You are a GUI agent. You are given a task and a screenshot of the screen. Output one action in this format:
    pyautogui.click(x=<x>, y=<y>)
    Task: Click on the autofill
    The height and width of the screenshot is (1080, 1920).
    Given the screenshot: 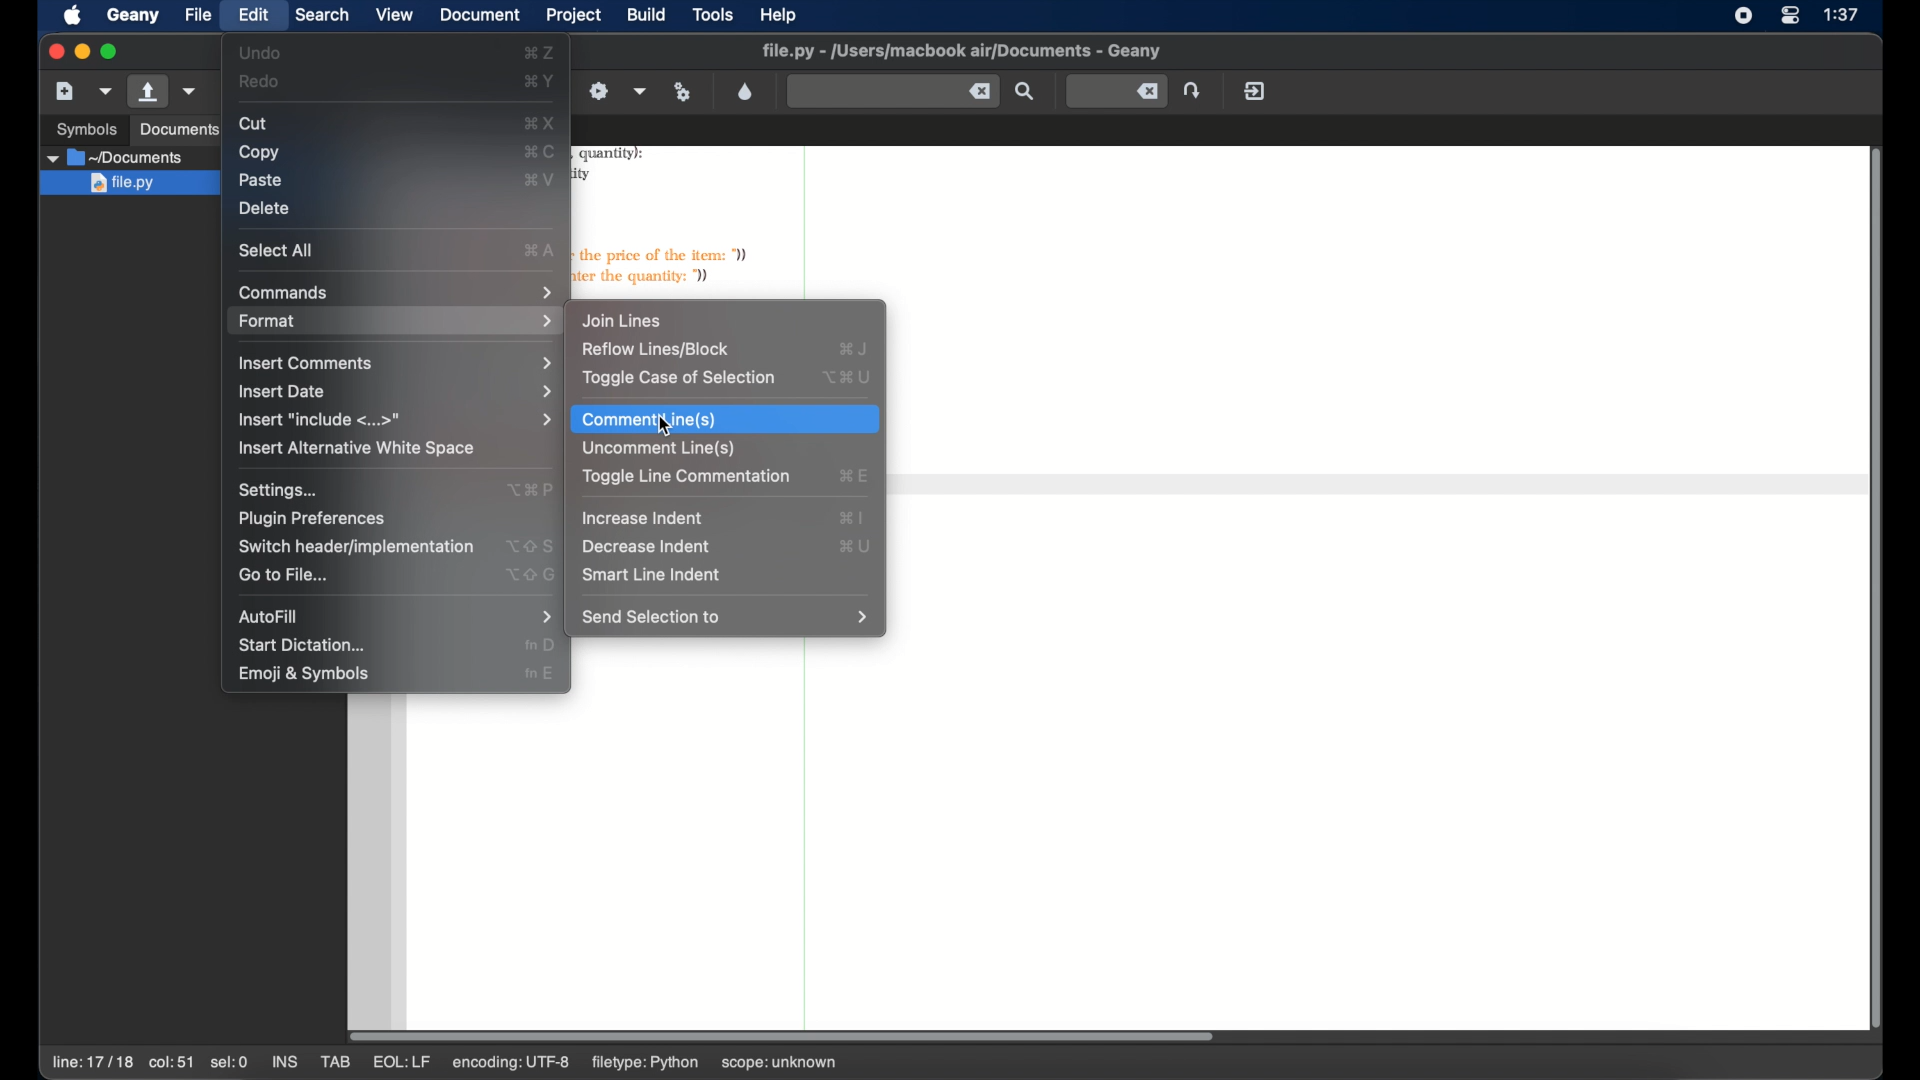 What is the action you would take?
    pyautogui.click(x=546, y=617)
    